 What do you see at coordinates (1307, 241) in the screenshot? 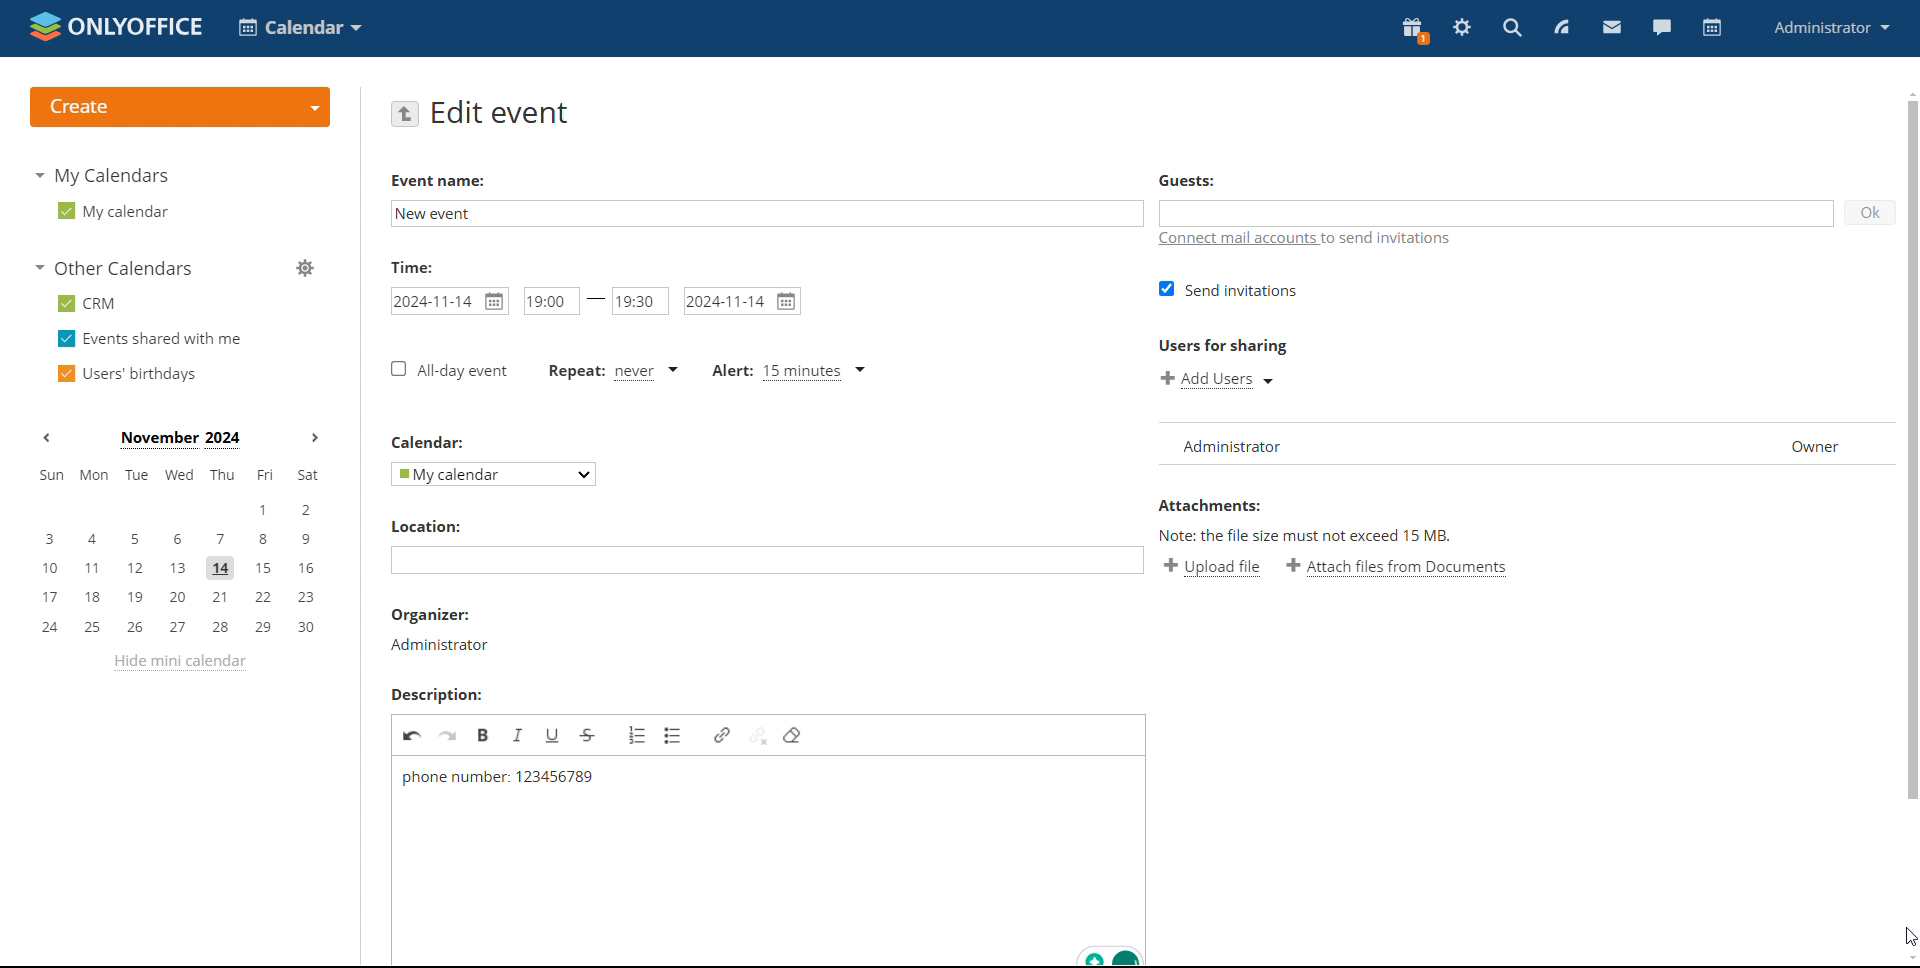
I see `connect mail accounts` at bounding box center [1307, 241].